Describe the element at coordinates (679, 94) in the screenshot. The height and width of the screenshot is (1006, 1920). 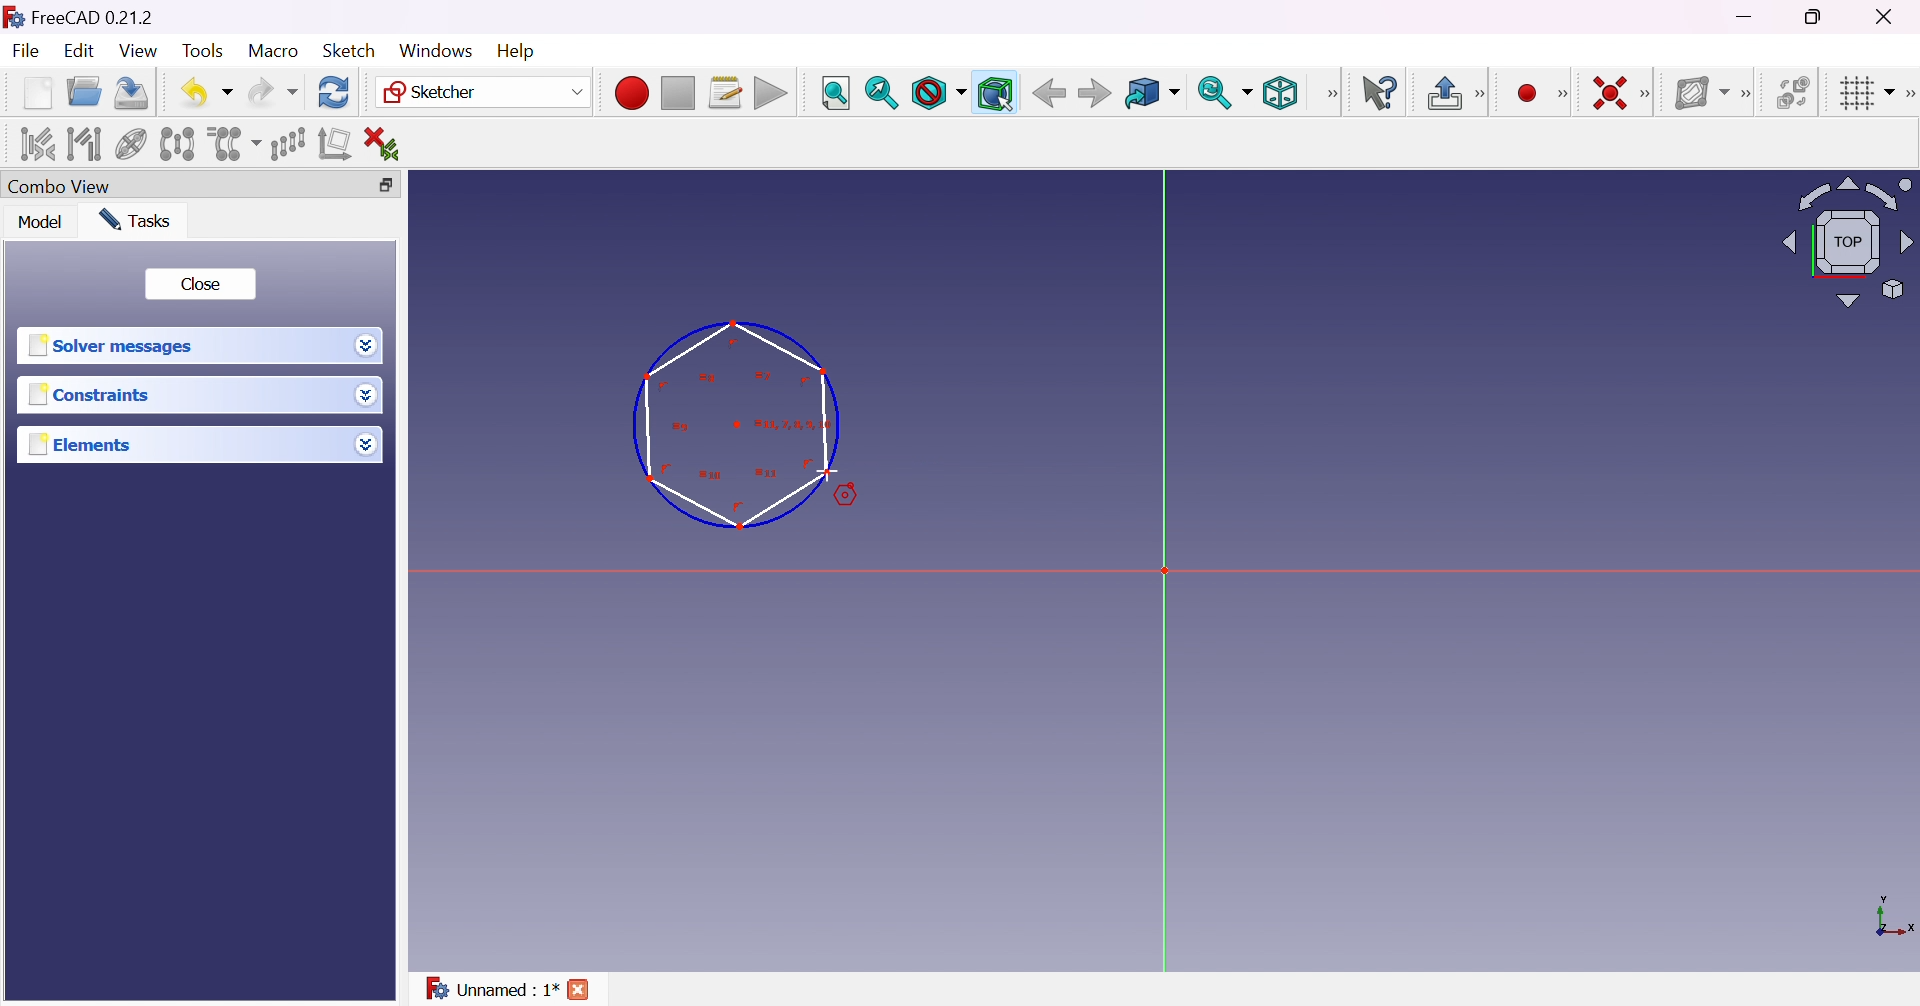
I see `Stop macro recording...` at that location.